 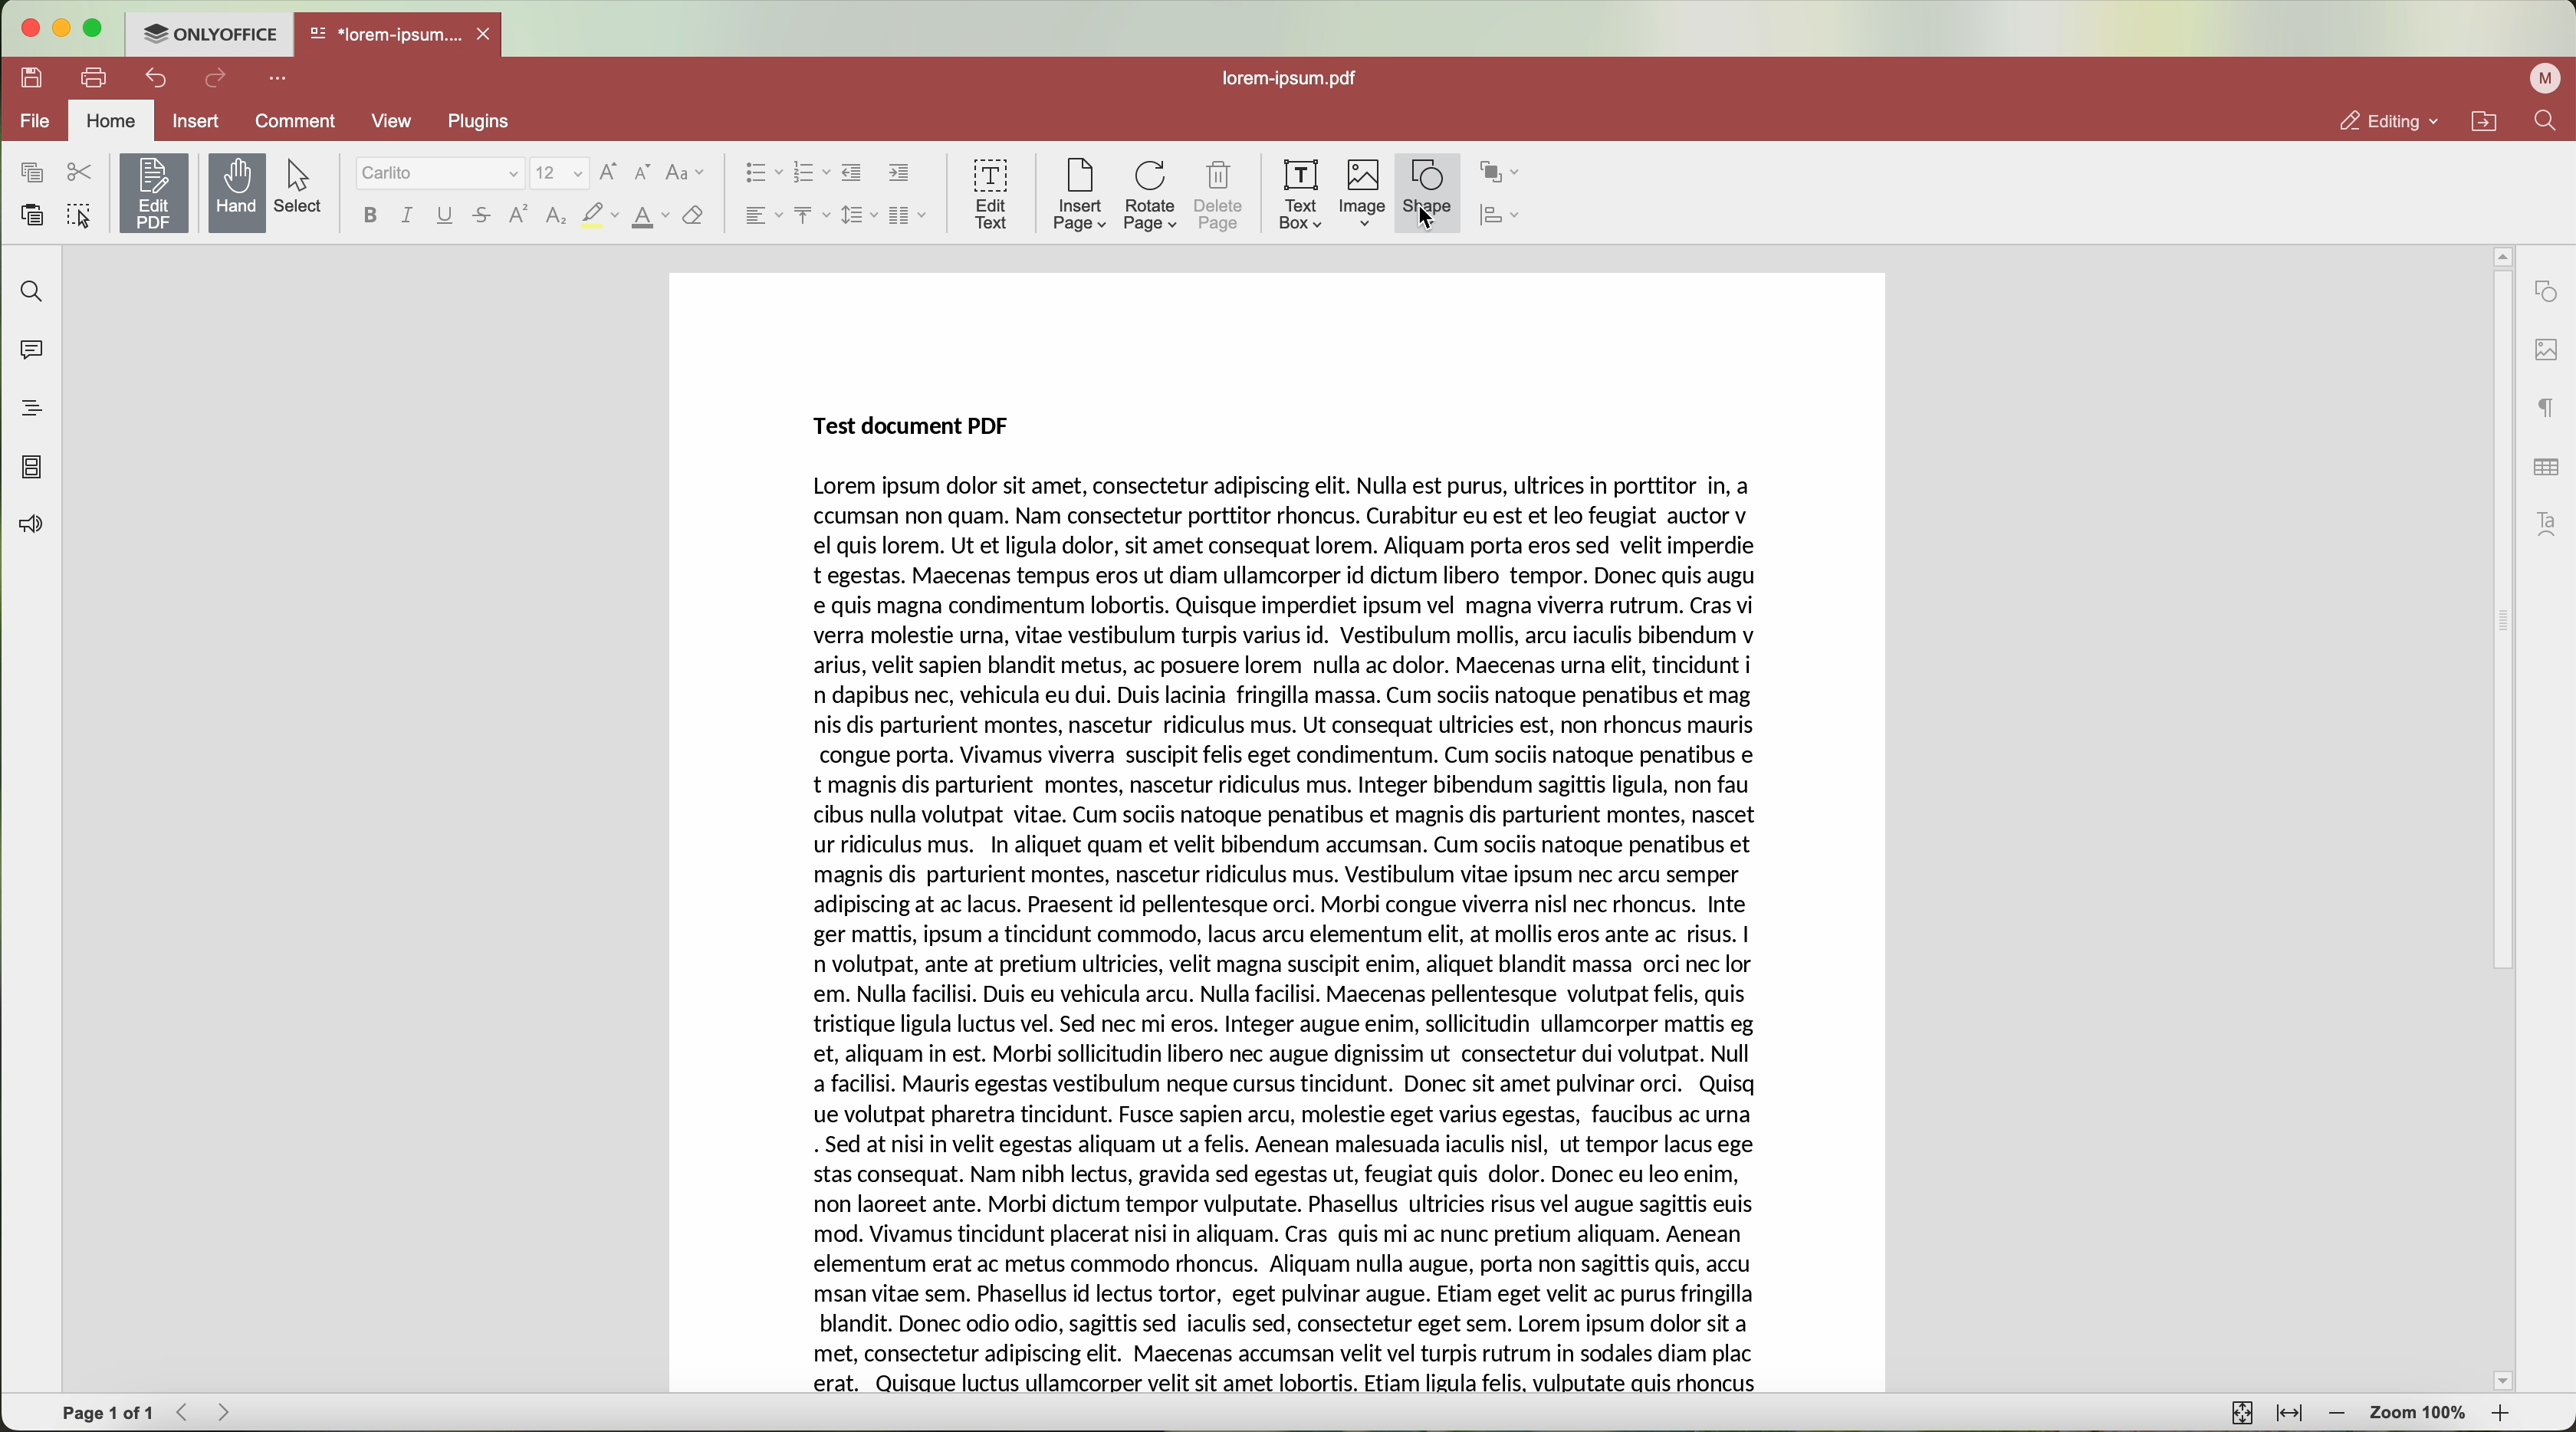 I want to click on bullets, so click(x=761, y=174).